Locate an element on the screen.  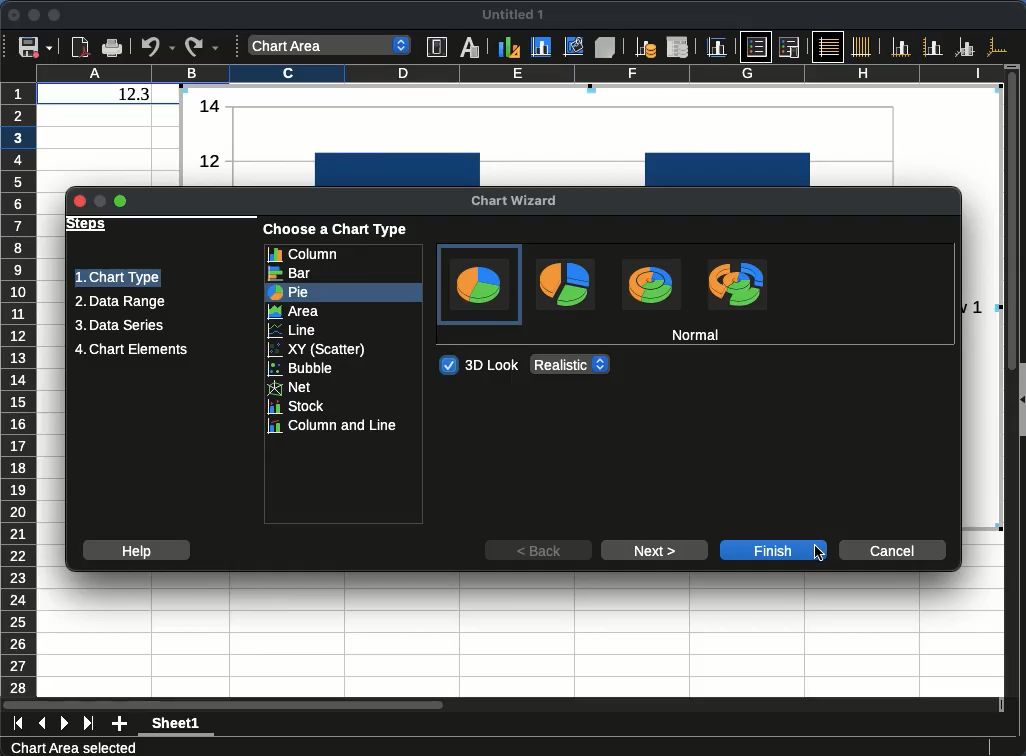
Exploded donut chart is located at coordinates (737, 284).